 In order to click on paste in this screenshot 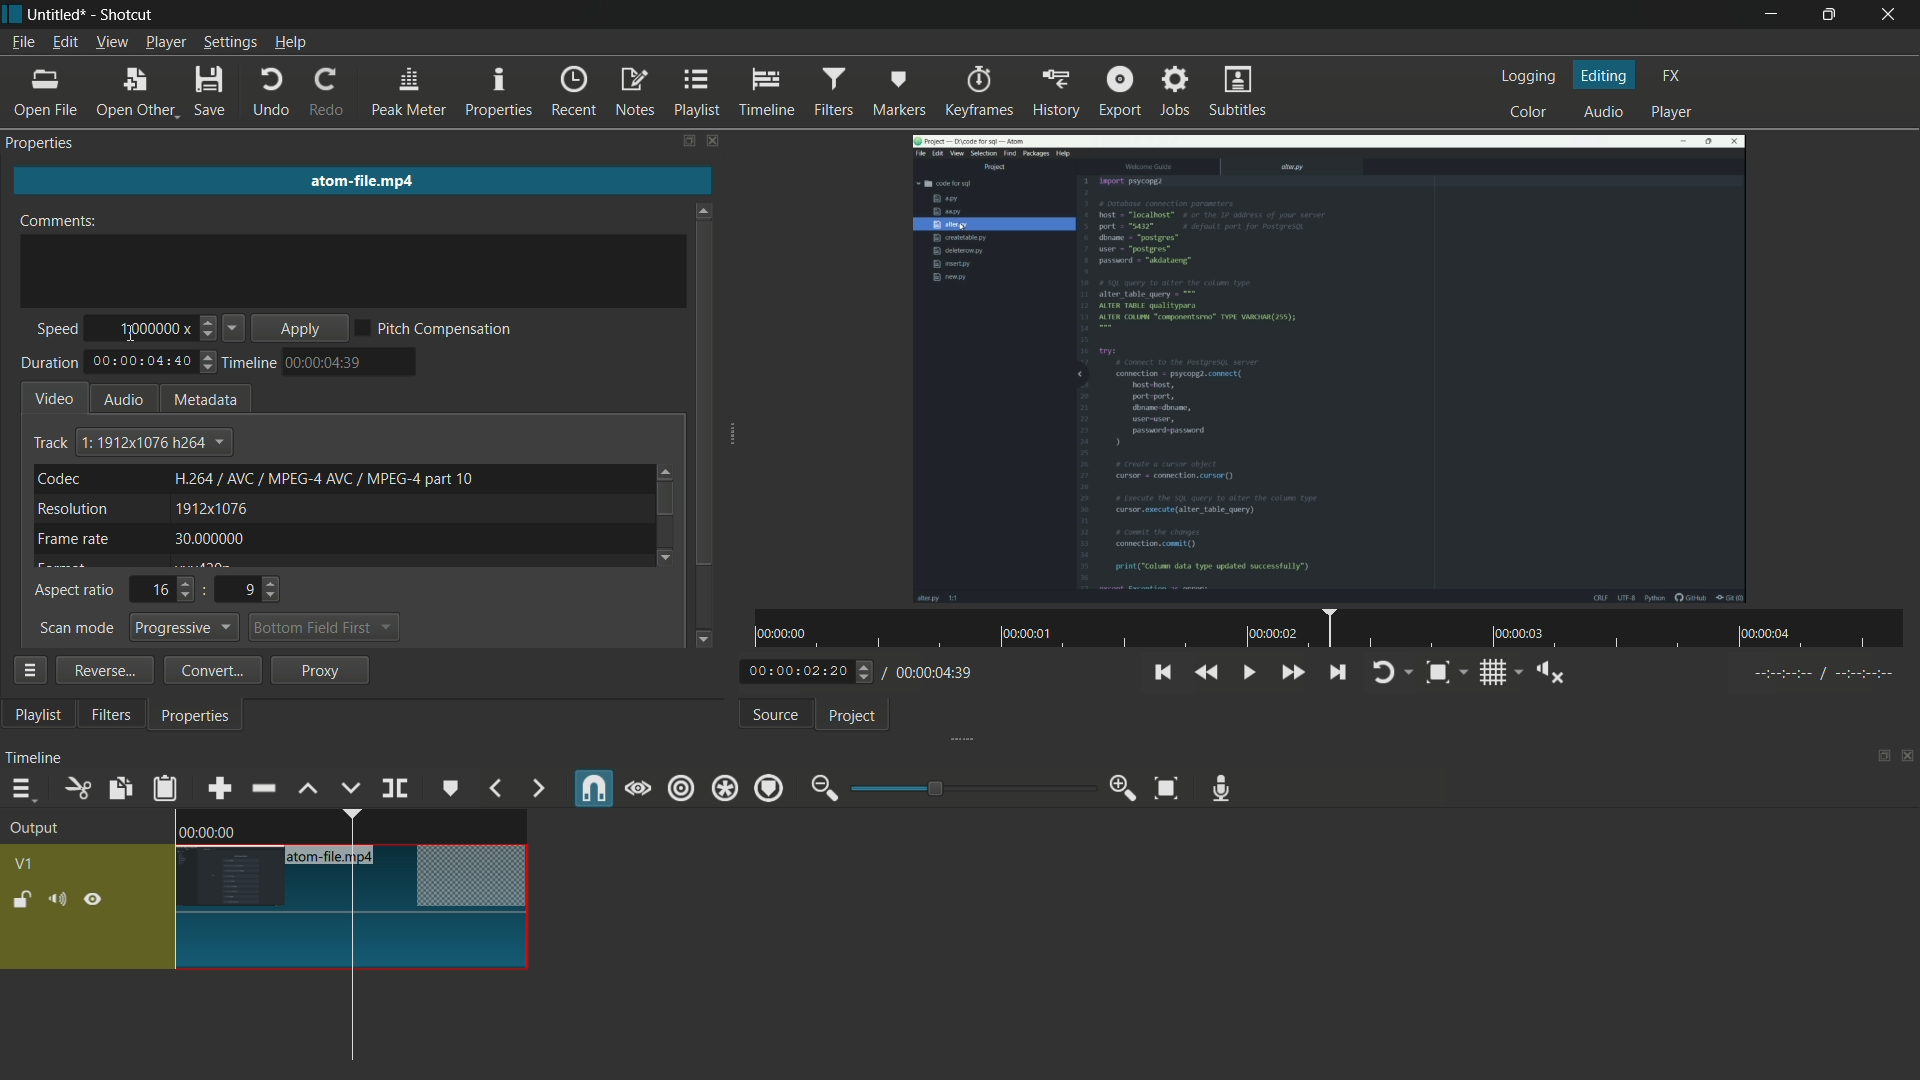, I will do `click(164, 788)`.